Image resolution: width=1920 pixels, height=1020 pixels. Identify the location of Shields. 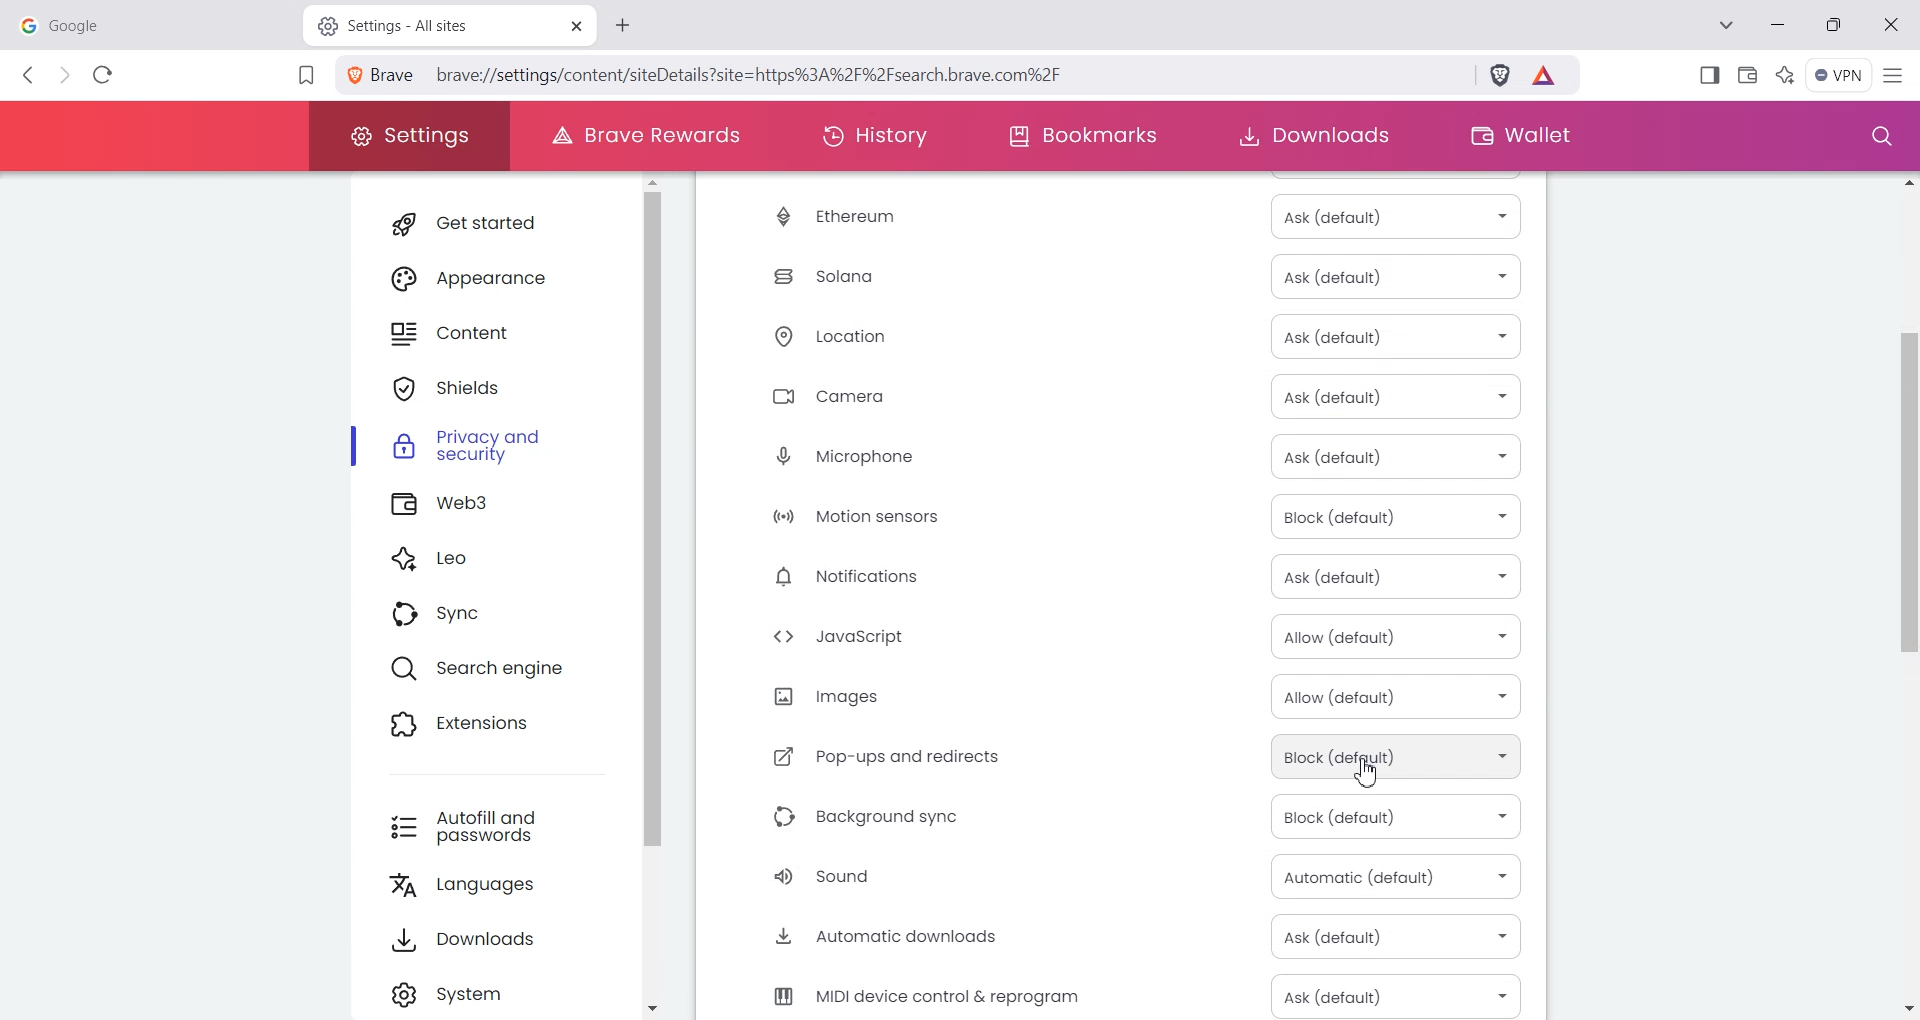
(495, 388).